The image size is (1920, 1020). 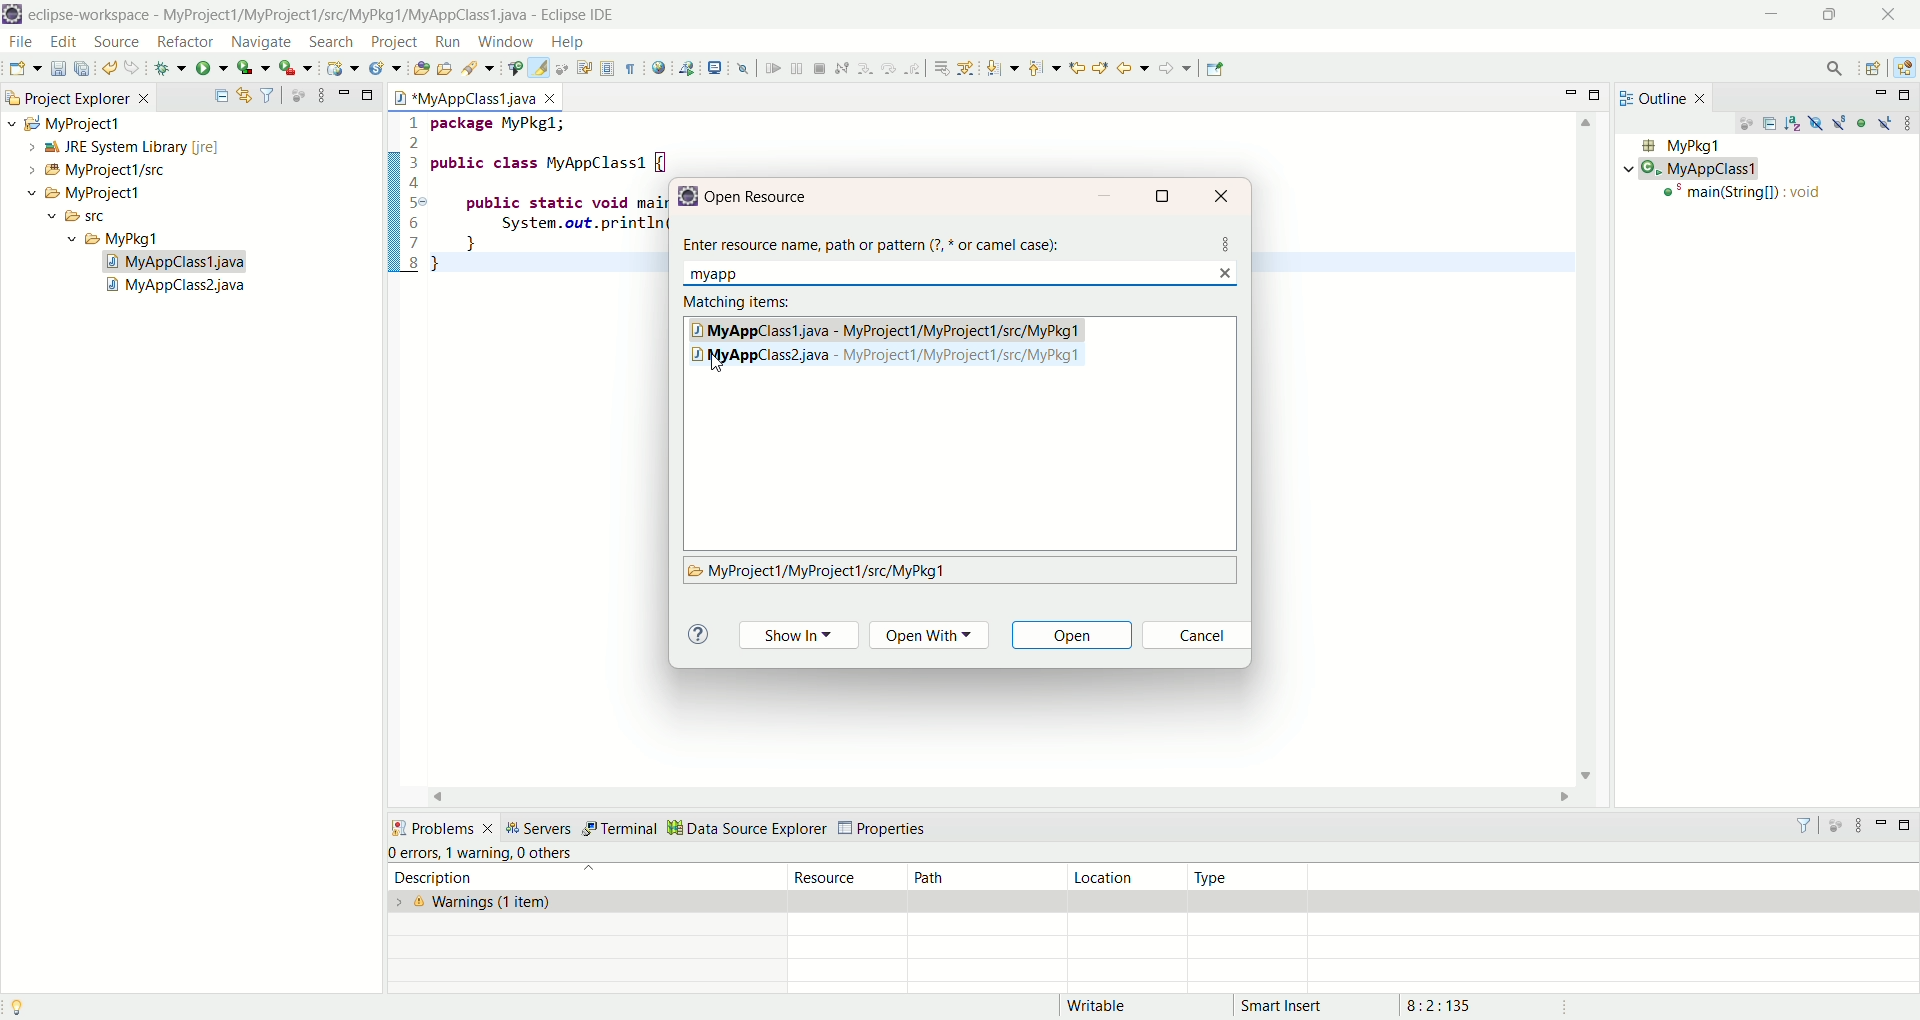 I want to click on disconnect, so click(x=841, y=69).